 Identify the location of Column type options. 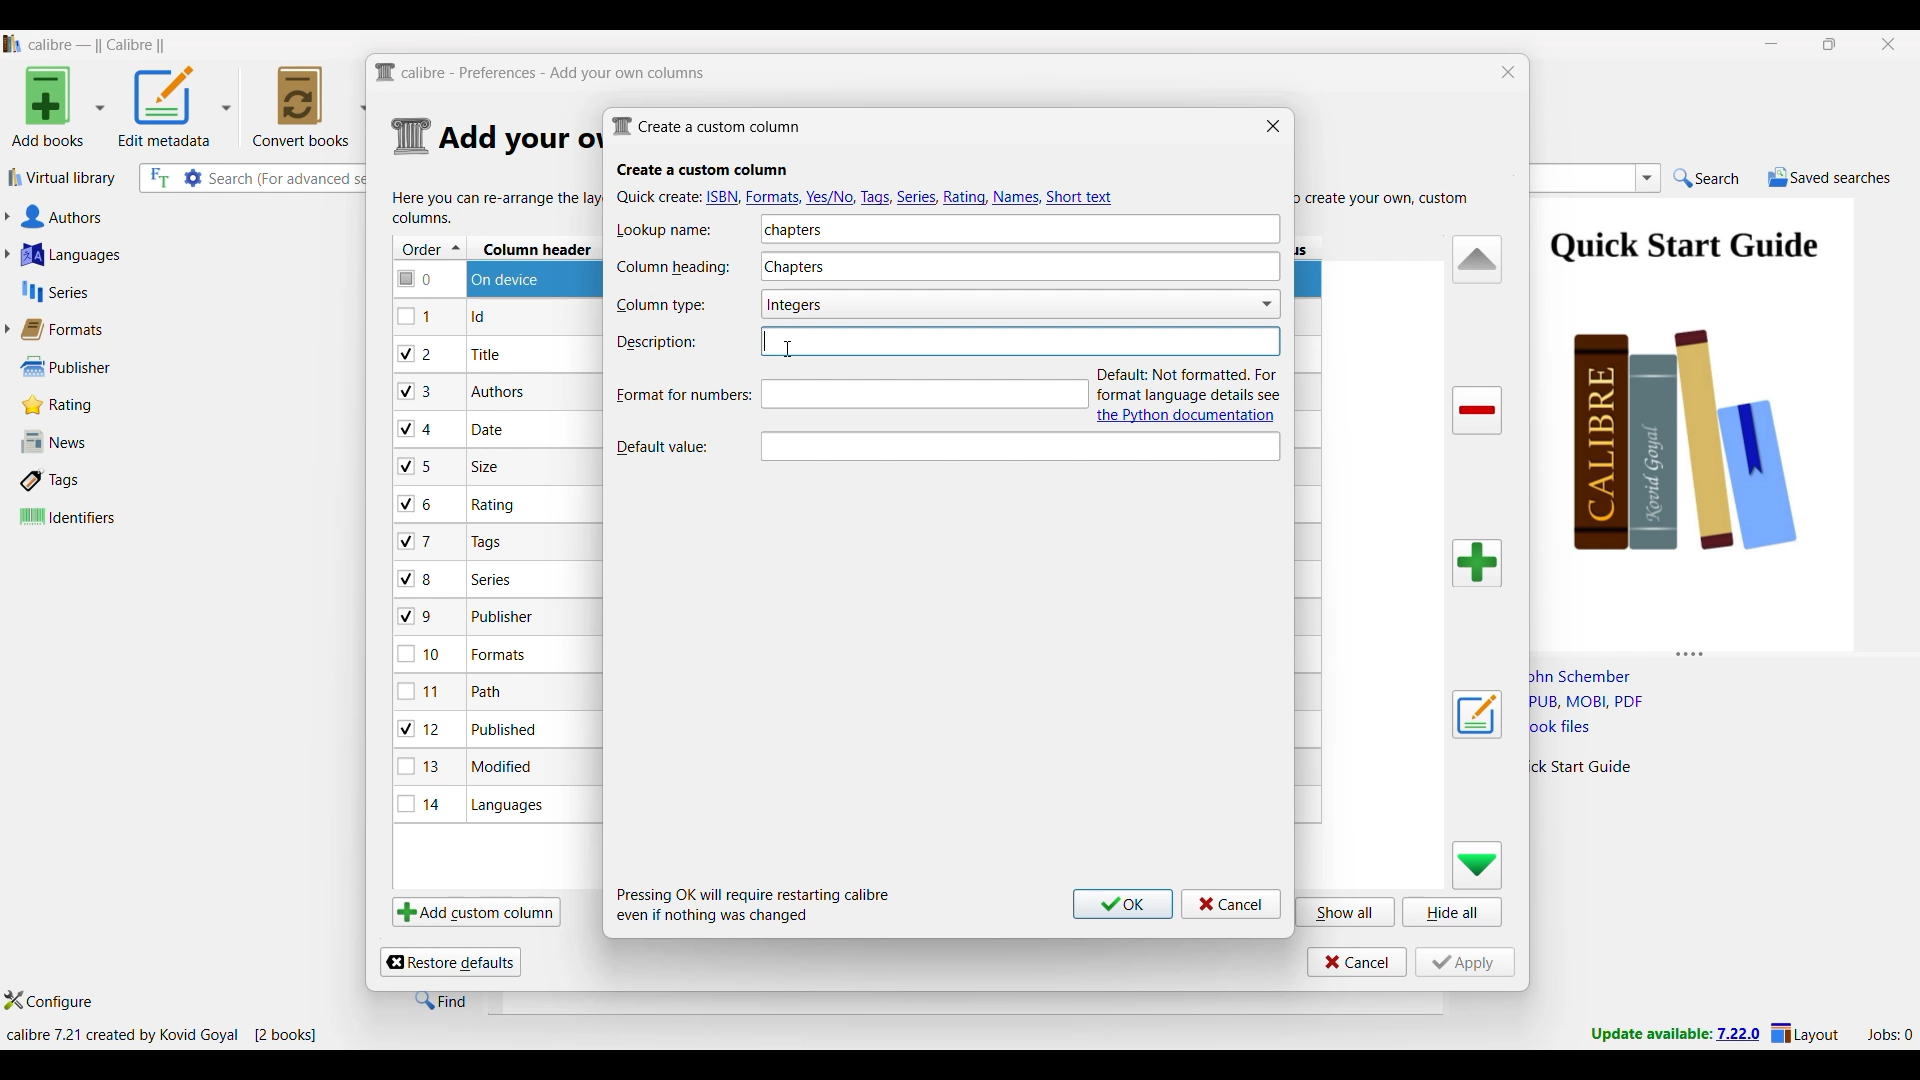
(945, 306).